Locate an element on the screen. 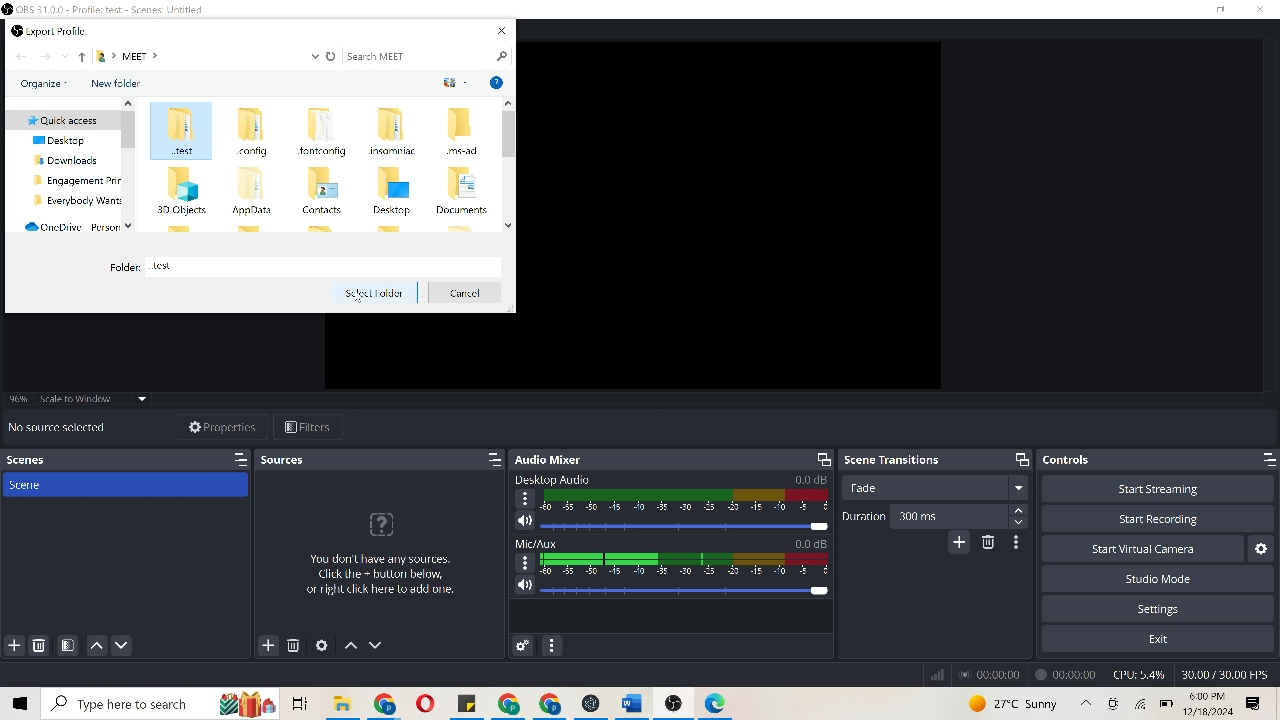 This screenshot has height=720, width=1280. Next Arrow is located at coordinates (42, 57).